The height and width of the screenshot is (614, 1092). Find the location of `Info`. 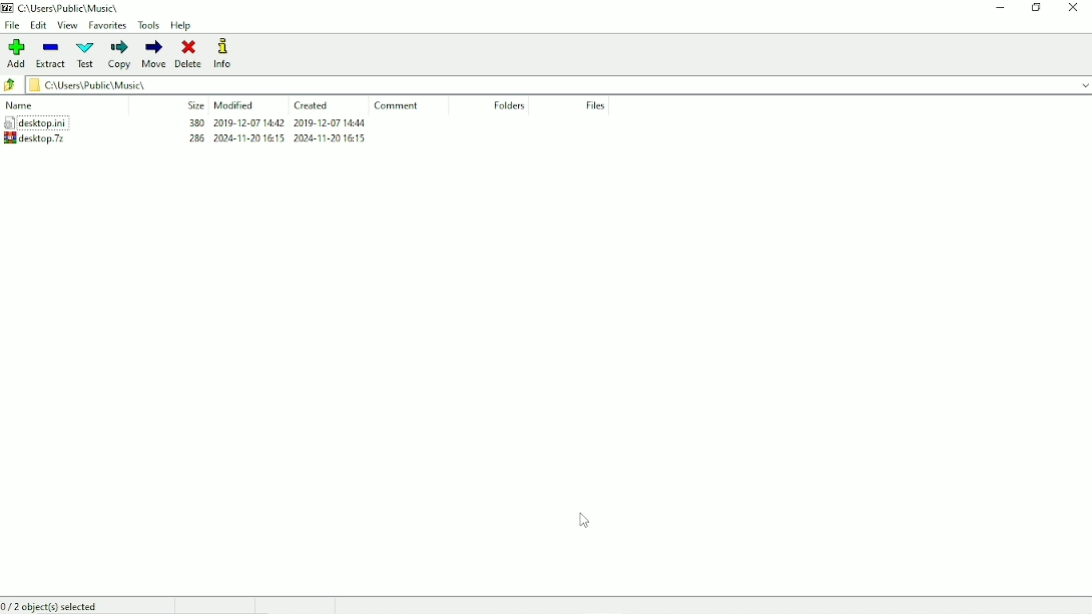

Info is located at coordinates (223, 53).